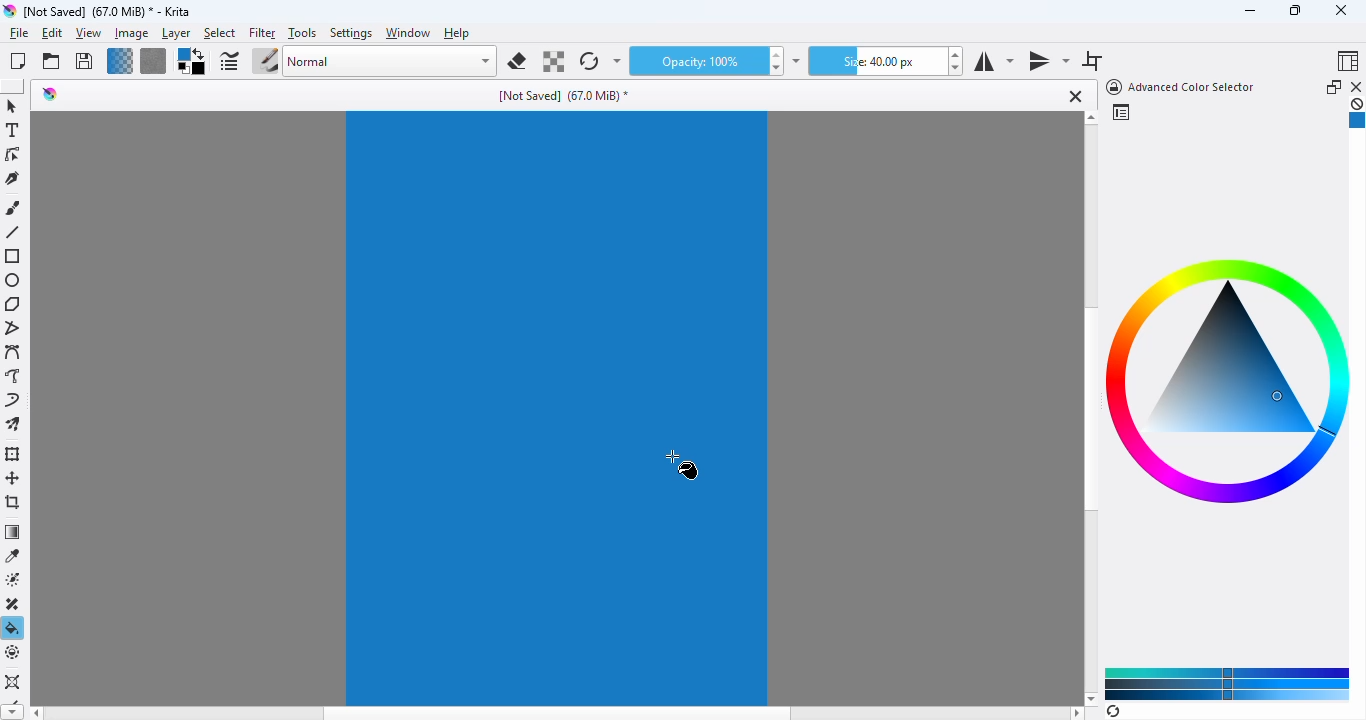 The height and width of the screenshot is (720, 1366). What do you see at coordinates (192, 61) in the screenshot?
I see `foreground/background color selector` at bounding box center [192, 61].